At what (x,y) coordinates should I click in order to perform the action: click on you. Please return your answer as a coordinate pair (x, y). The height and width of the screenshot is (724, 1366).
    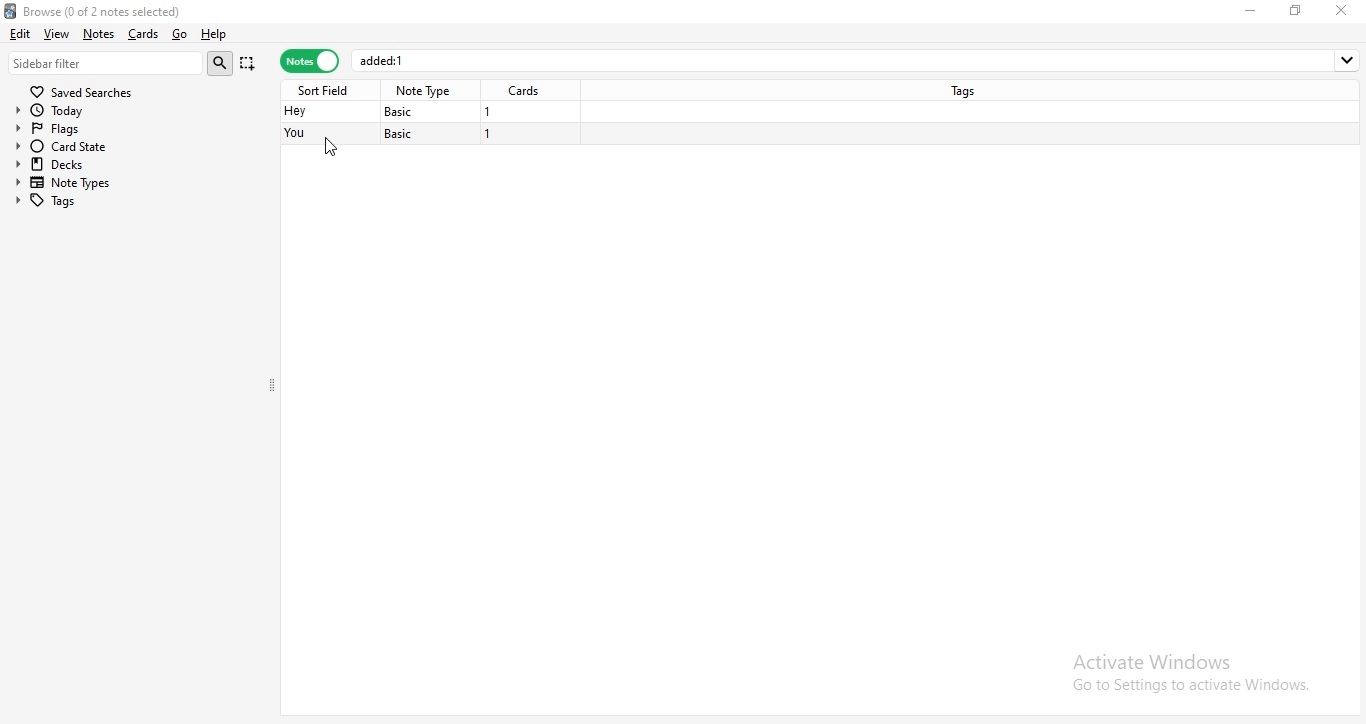
    Looking at the image, I should click on (297, 134).